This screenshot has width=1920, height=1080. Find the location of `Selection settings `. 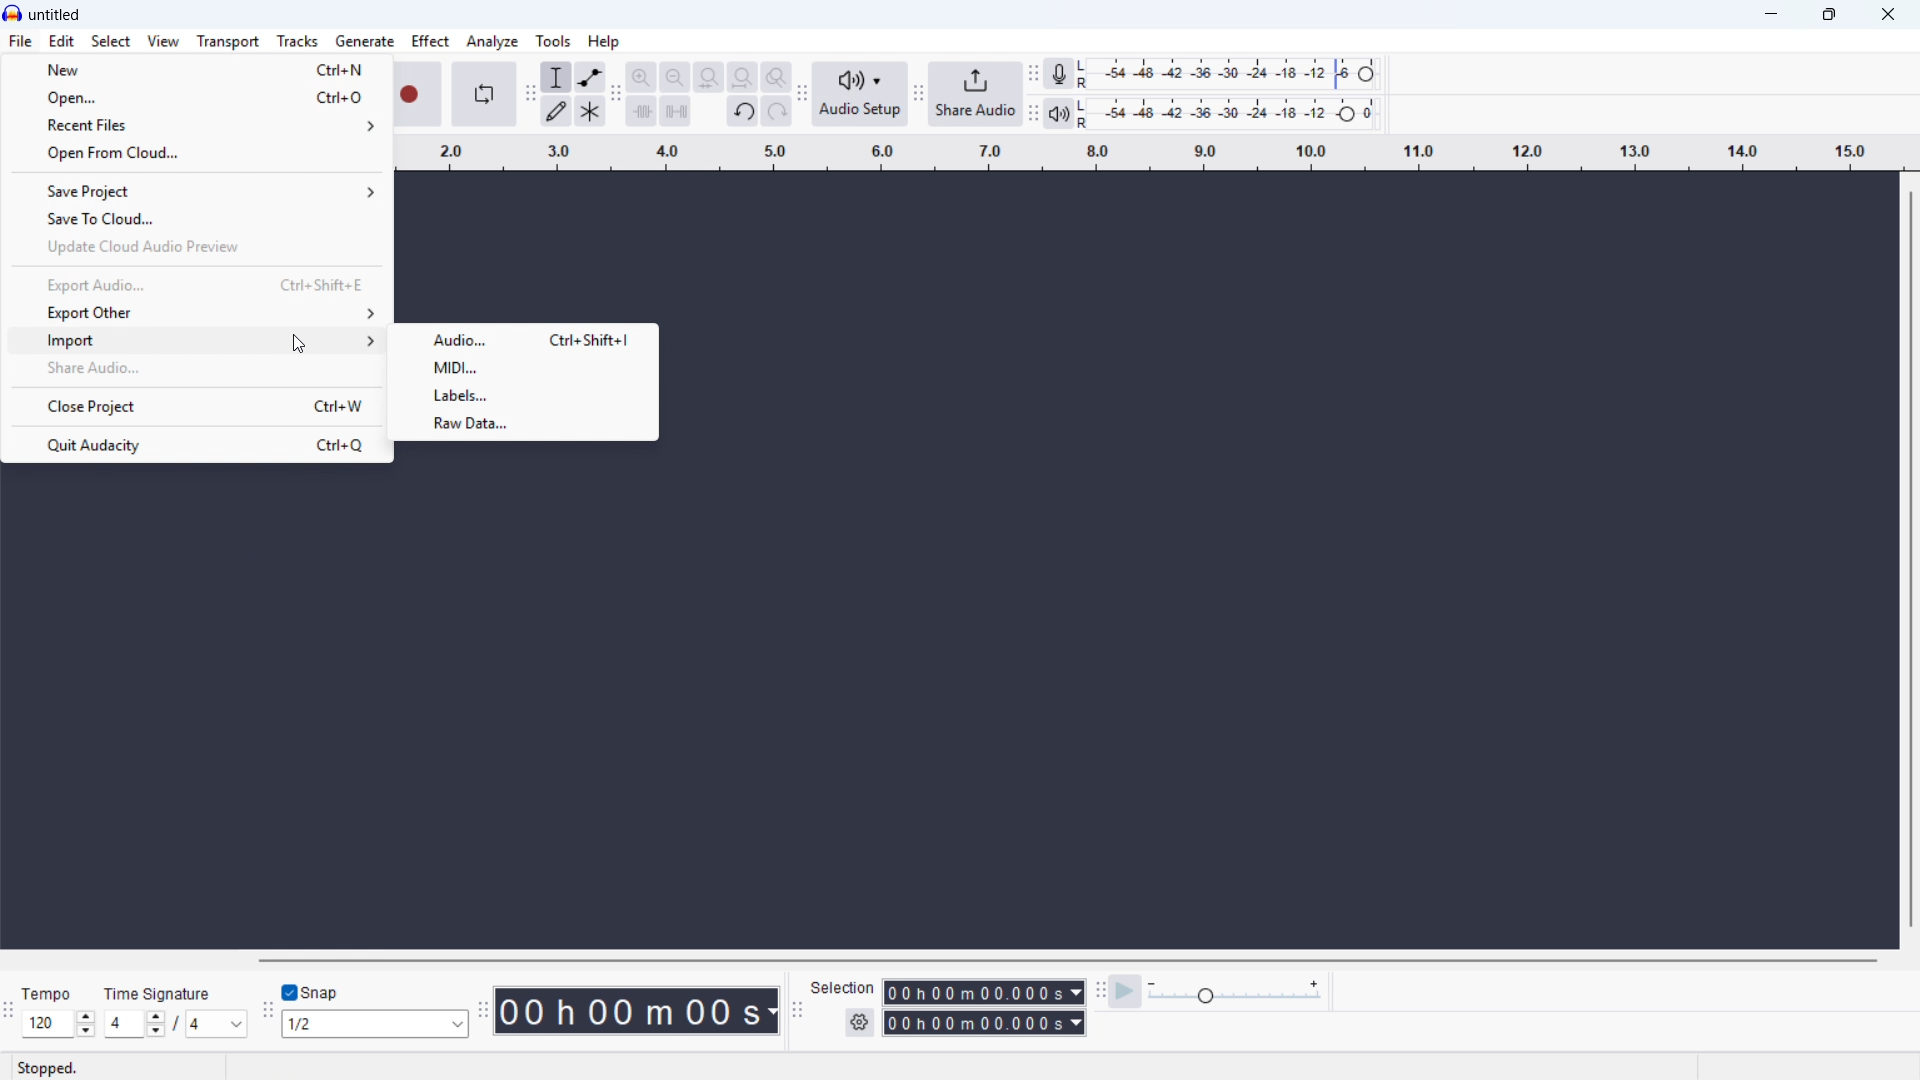

Selection settings  is located at coordinates (860, 1022).